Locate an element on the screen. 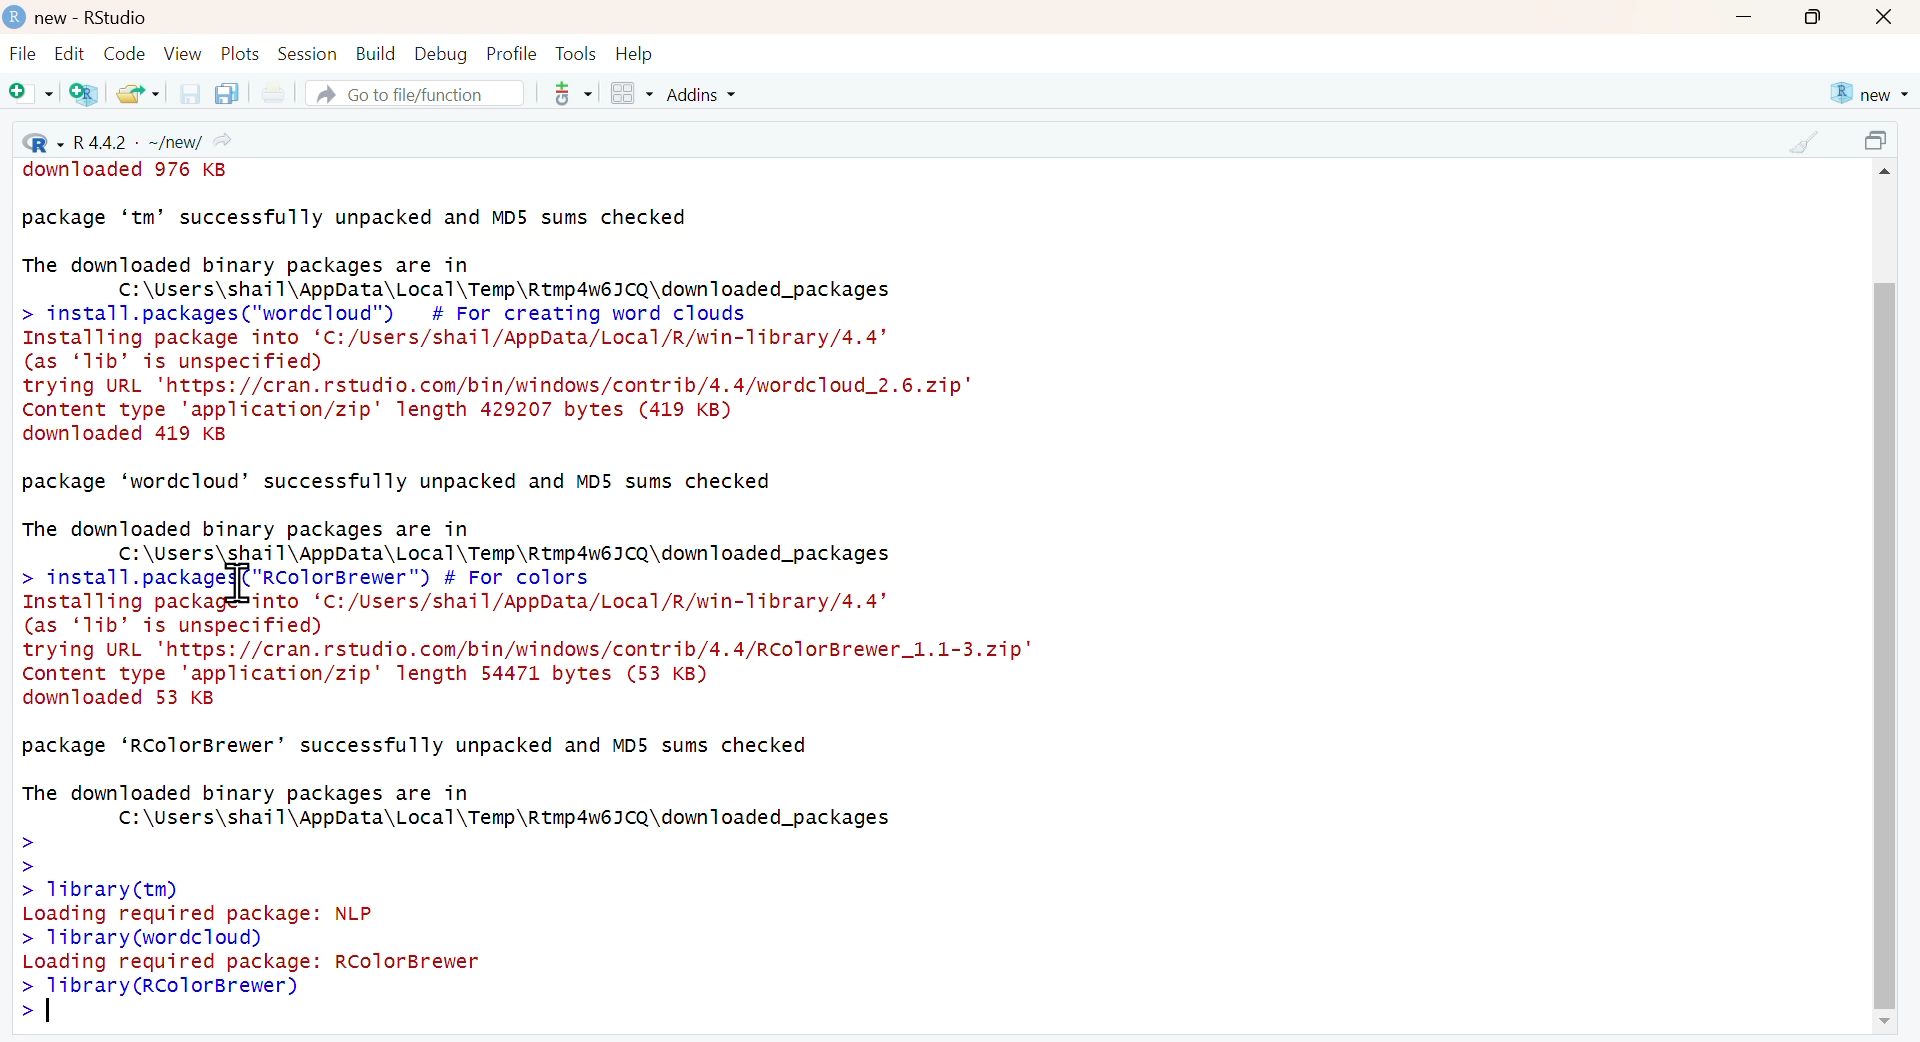  maximize is located at coordinates (1817, 17).